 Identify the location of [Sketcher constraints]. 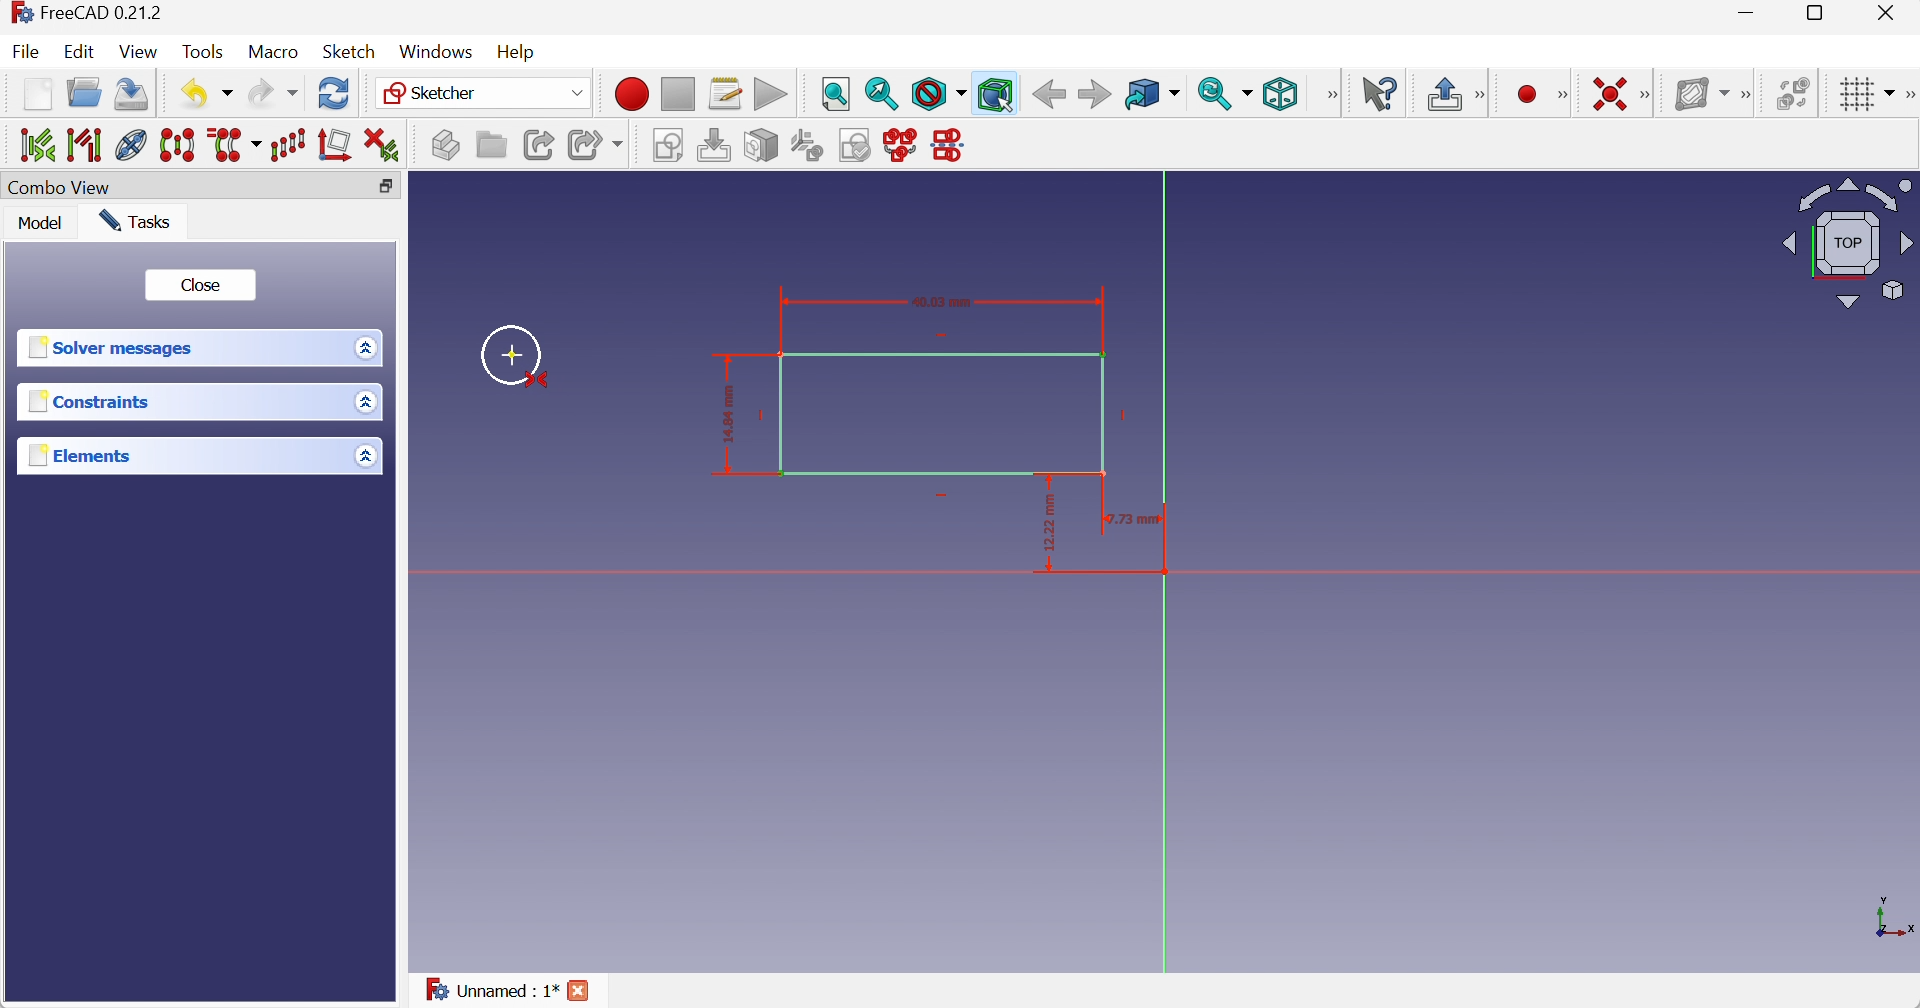
(1650, 94).